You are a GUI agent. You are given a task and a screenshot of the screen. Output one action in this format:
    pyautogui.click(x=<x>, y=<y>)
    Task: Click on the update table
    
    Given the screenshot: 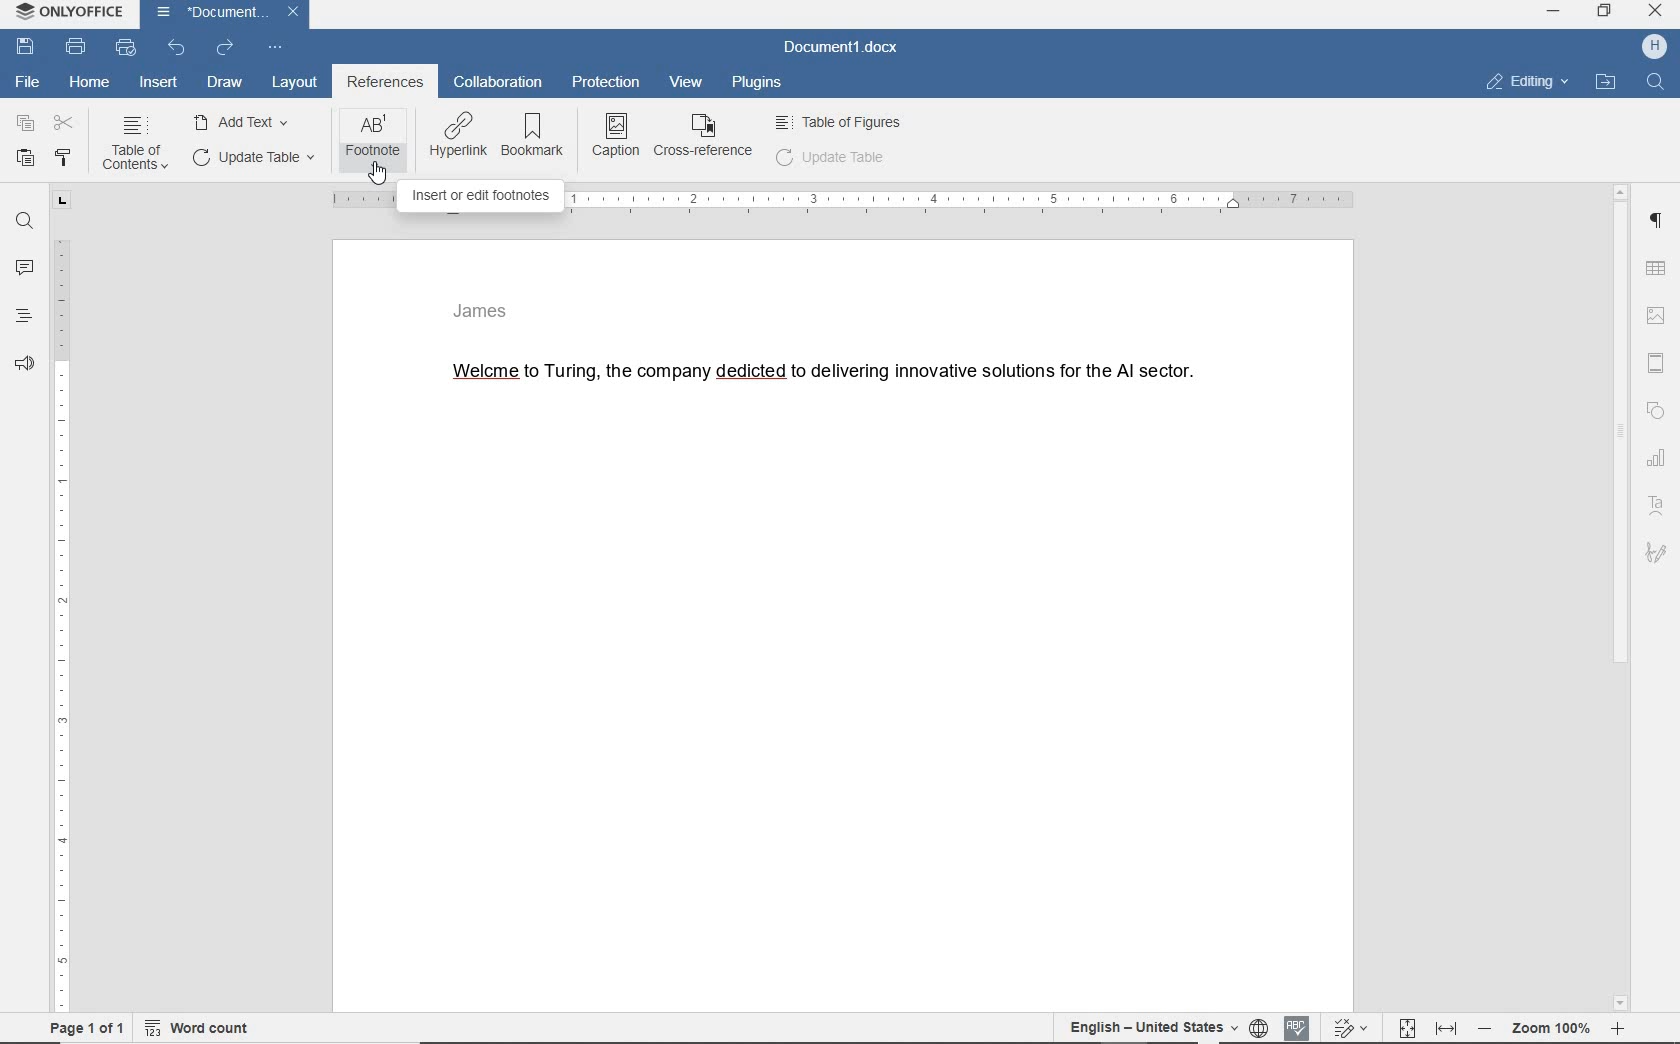 What is the action you would take?
    pyautogui.click(x=831, y=160)
    